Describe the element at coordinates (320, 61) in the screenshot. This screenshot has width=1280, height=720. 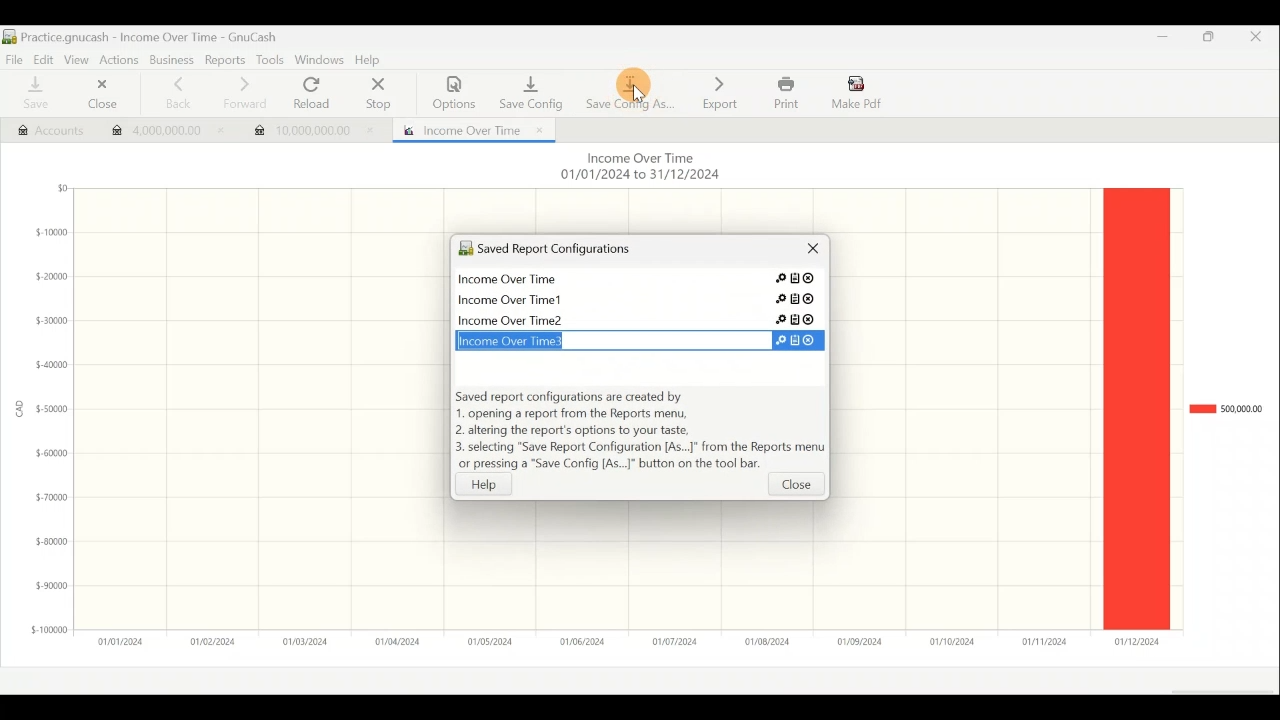
I see `Windows` at that location.